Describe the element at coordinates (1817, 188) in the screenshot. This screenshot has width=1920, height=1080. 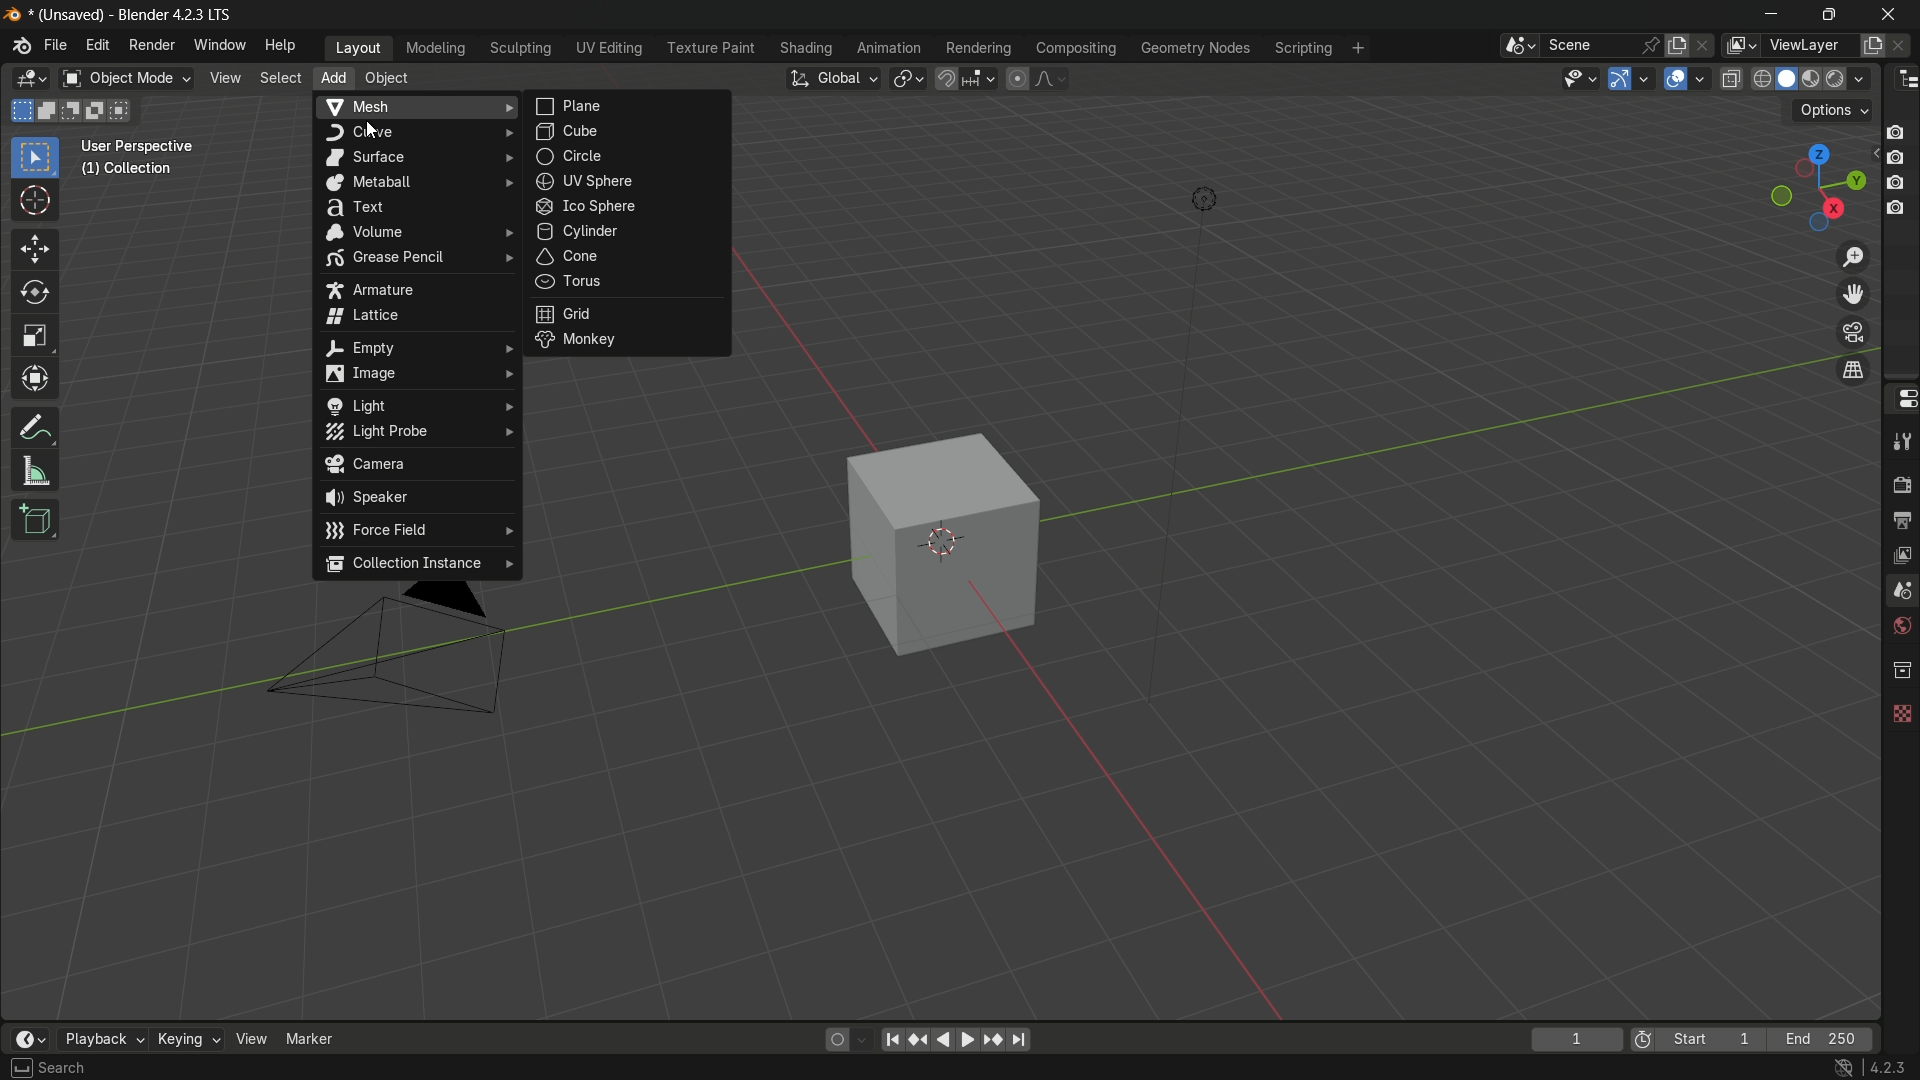
I see `preset viewpoint` at that location.